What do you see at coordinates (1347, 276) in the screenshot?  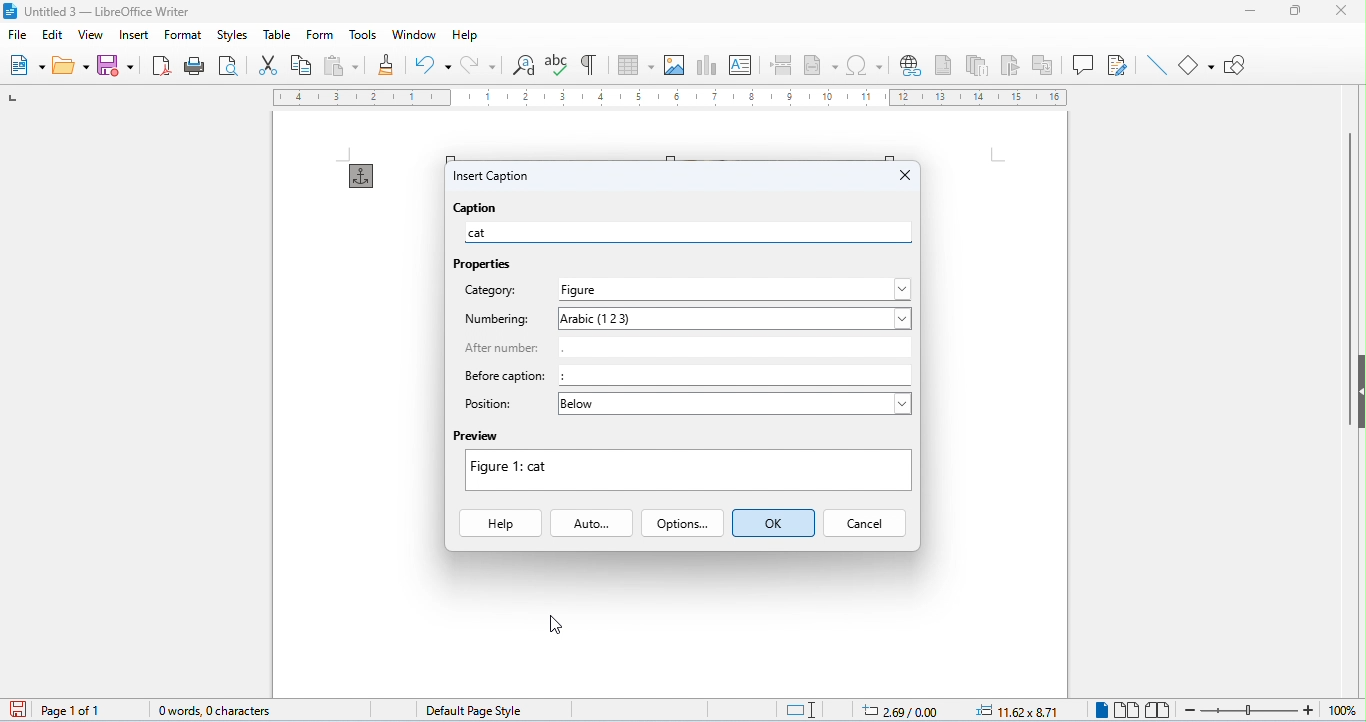 I see `vertical scroll bar` at bounding box center [1347, 276].